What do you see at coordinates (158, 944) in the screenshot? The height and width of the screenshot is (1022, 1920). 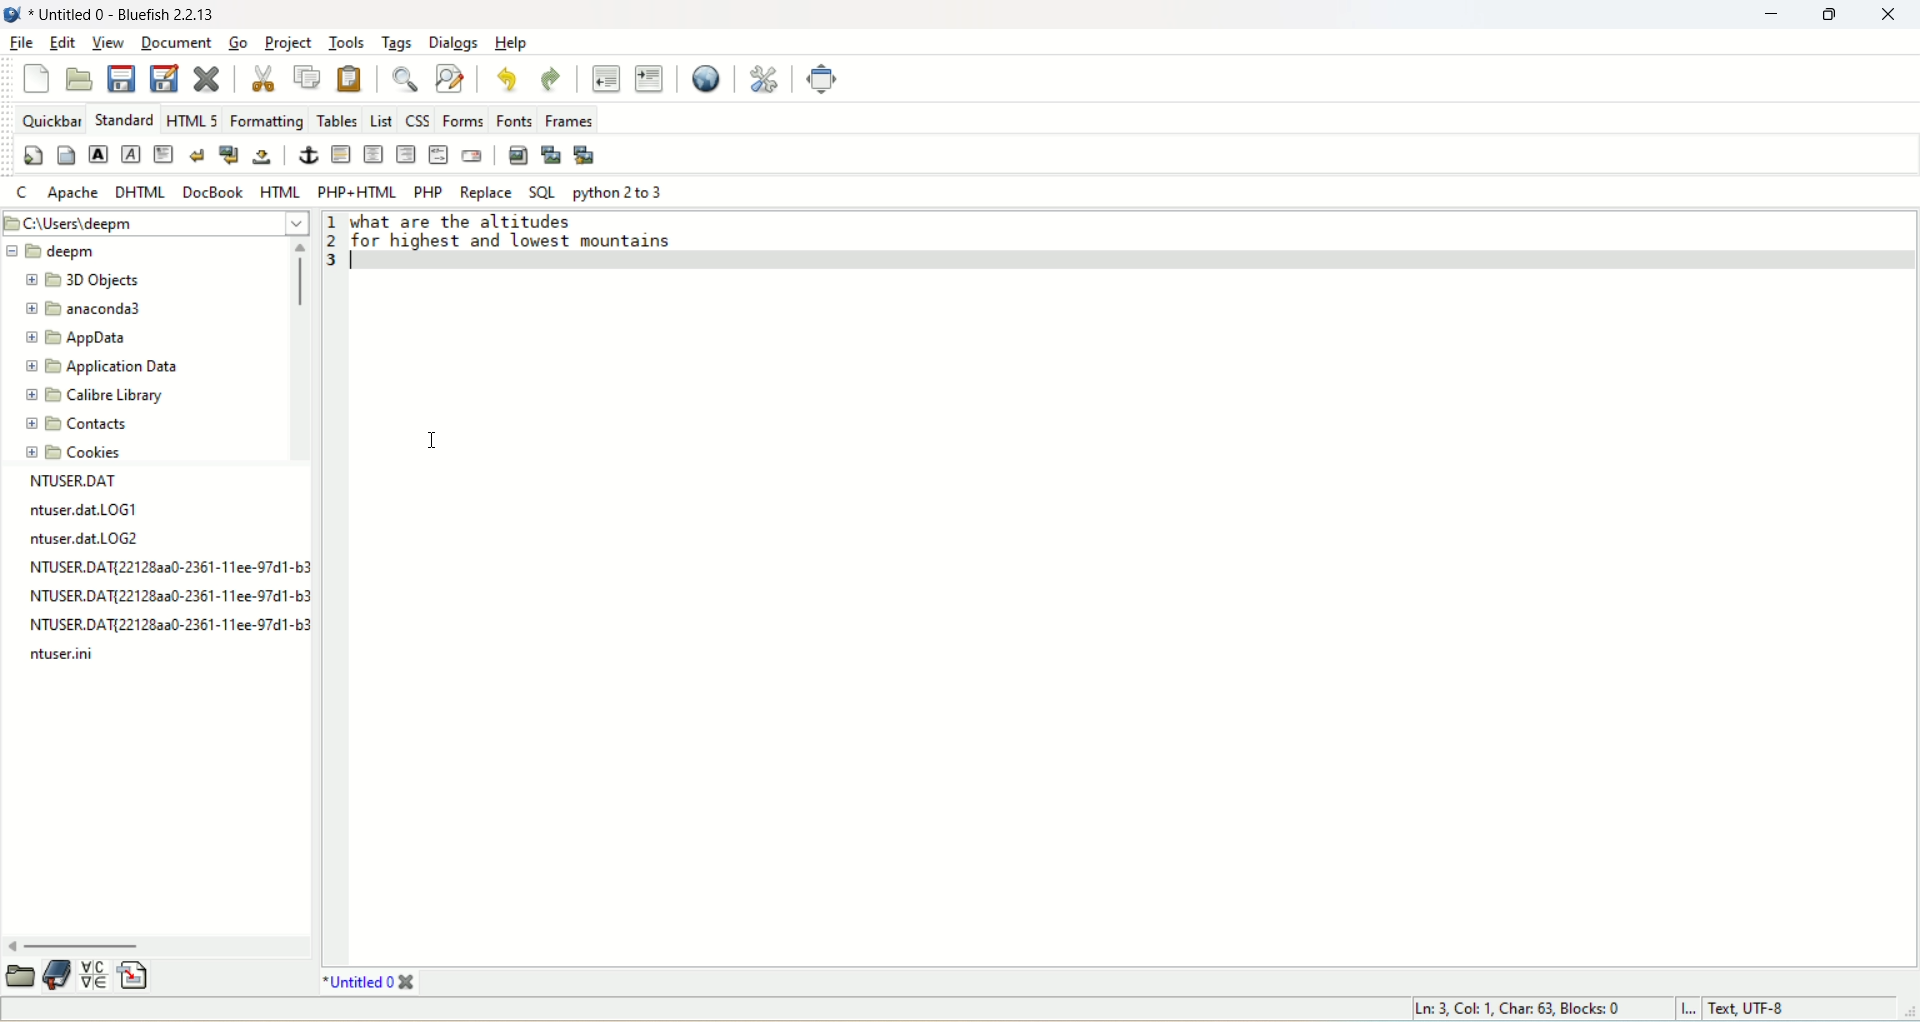 I see `horizontal scroll bar` at bounding box center [158, 944].